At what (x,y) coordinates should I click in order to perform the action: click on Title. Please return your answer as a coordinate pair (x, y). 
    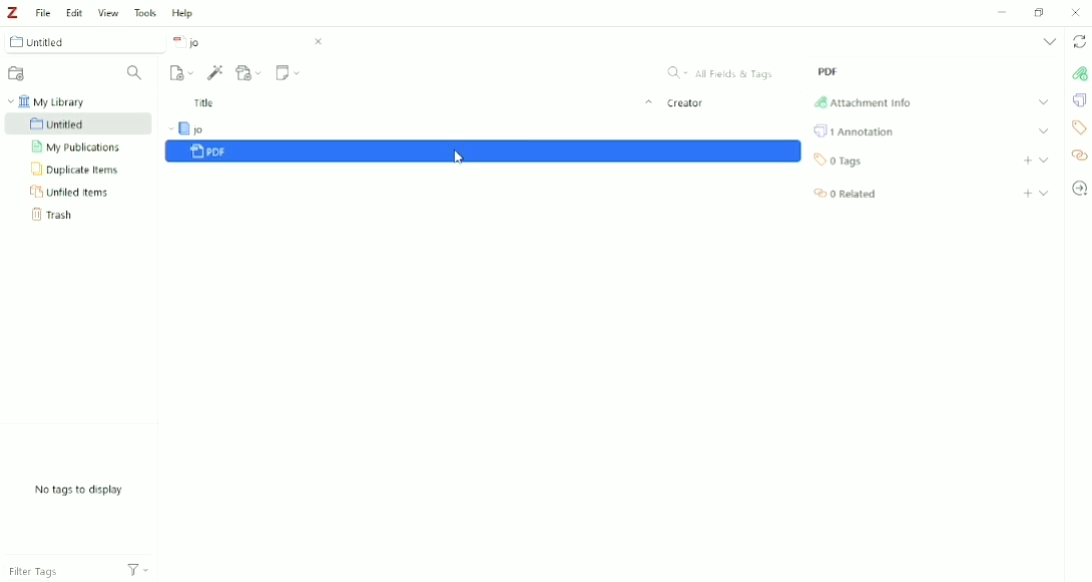
    Looking at the image, I should click on (421, 104).